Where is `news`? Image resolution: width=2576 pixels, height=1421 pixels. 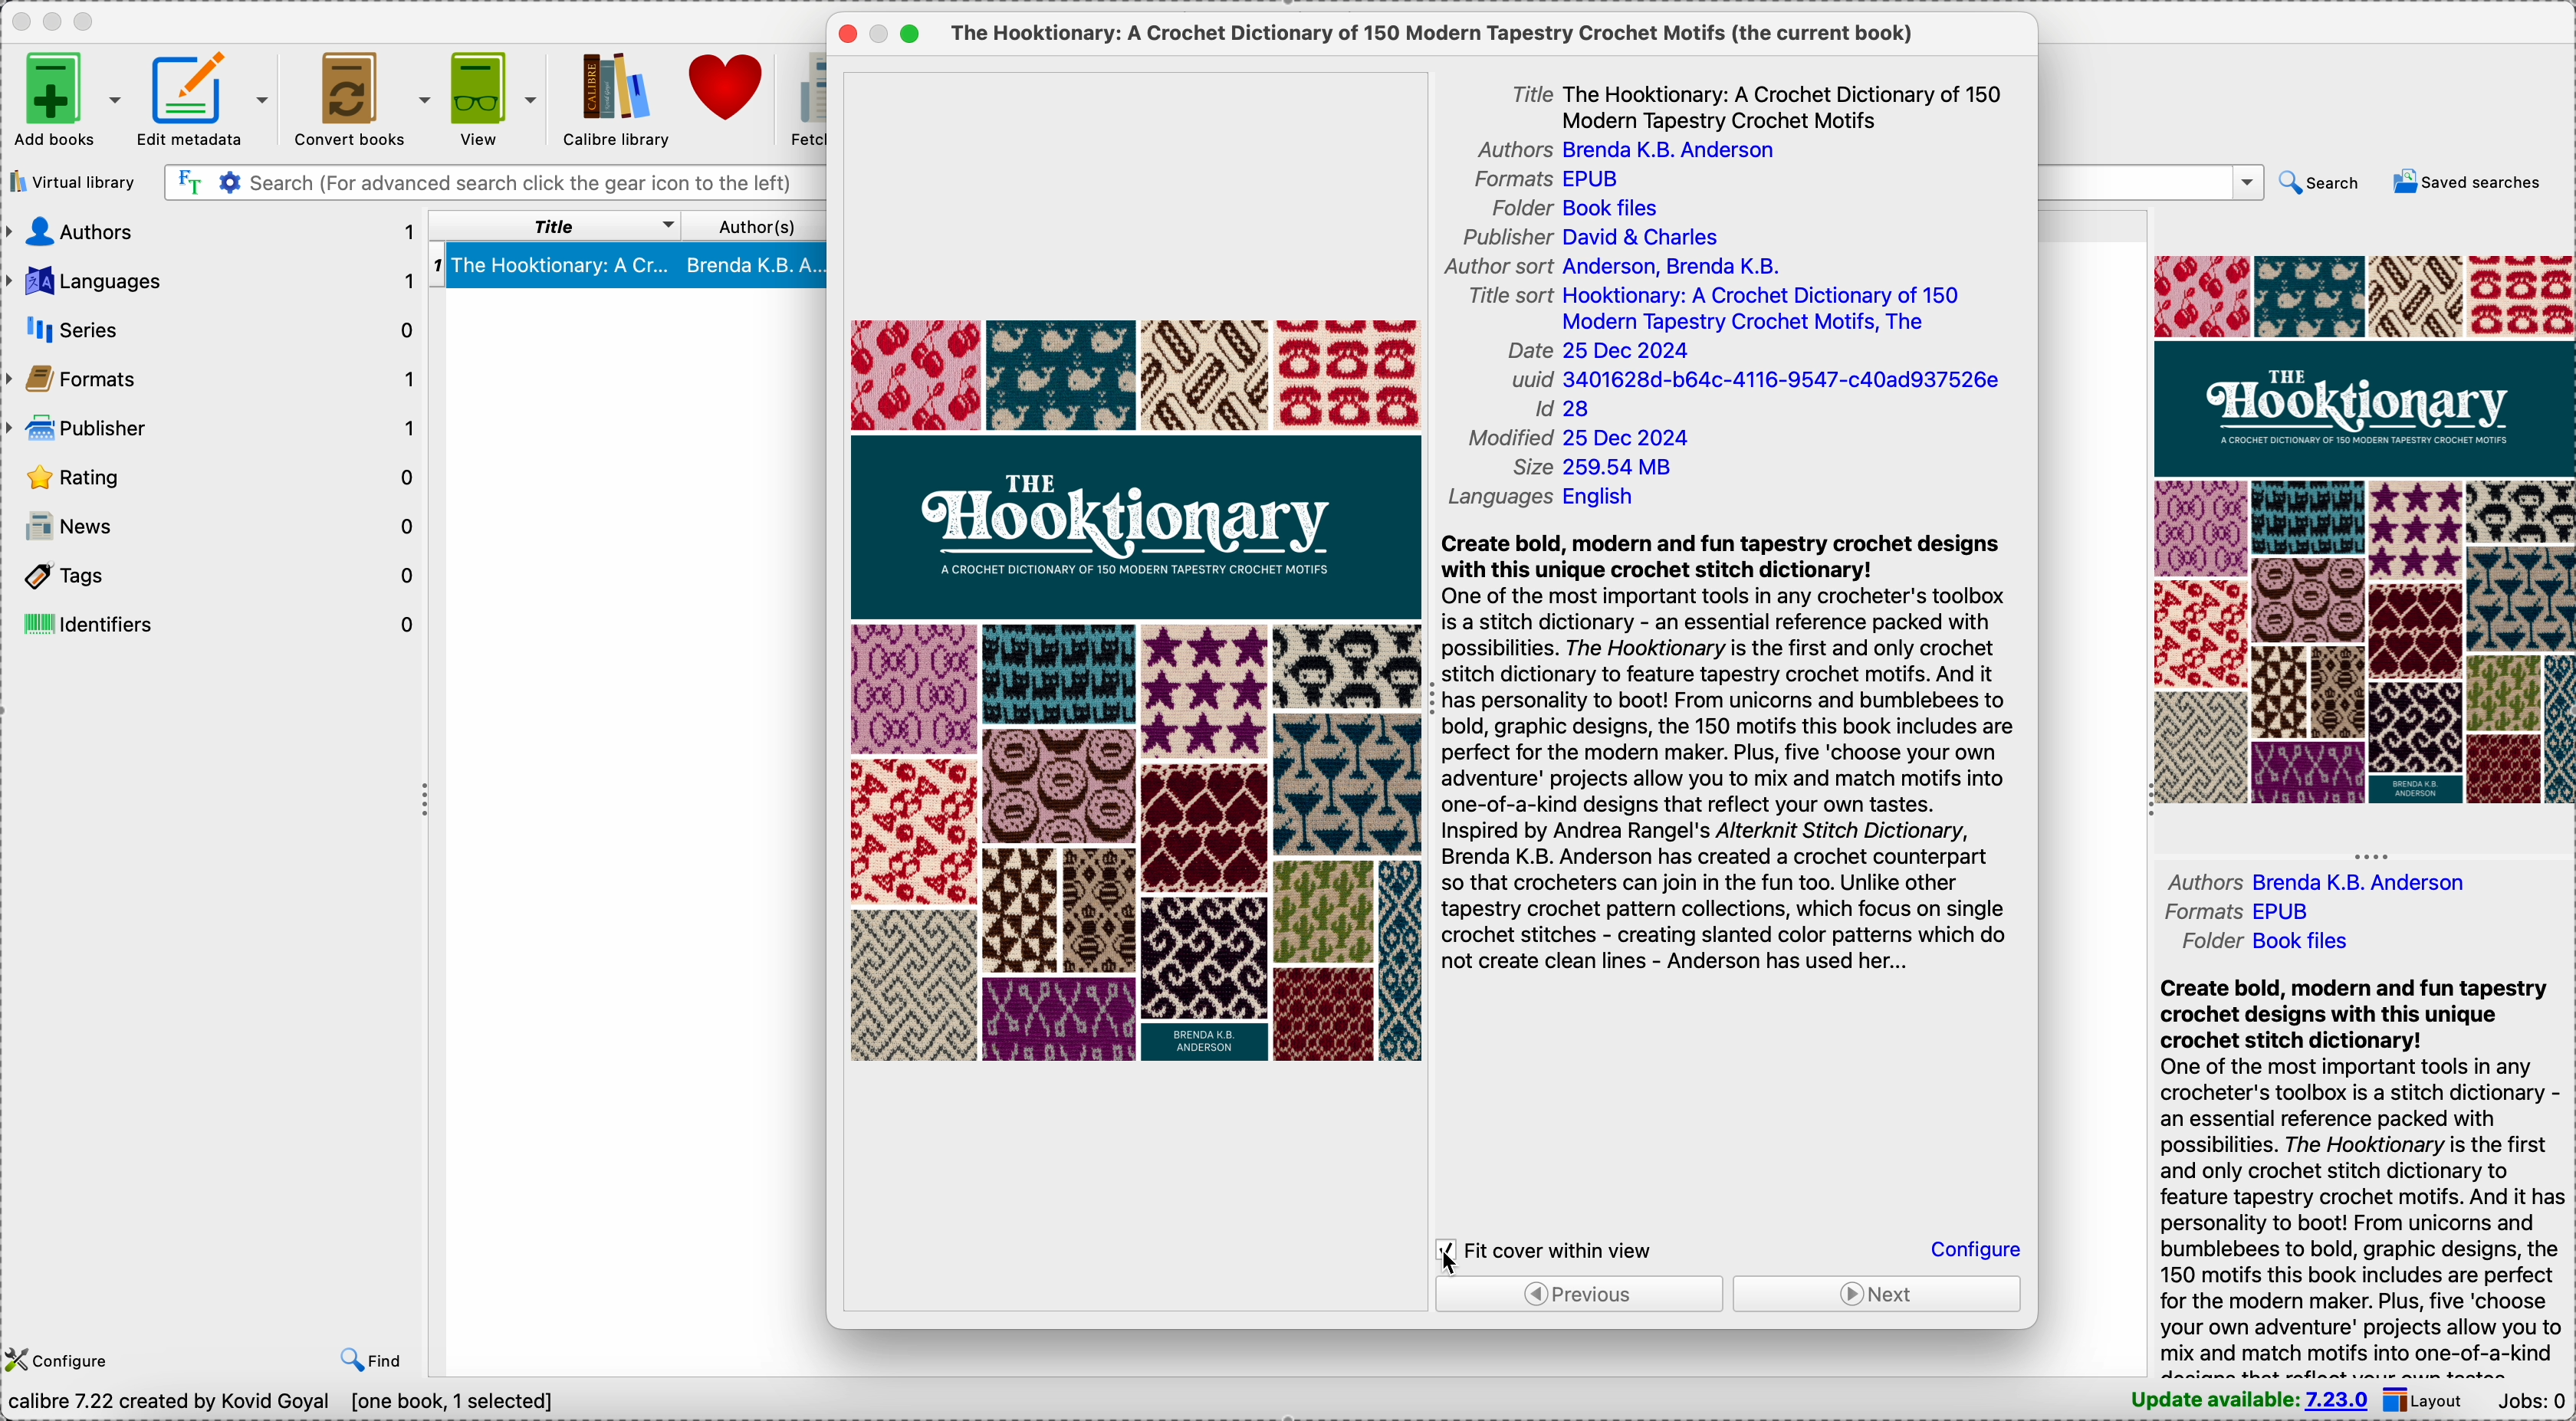 news is located at coordinates (214, 527).